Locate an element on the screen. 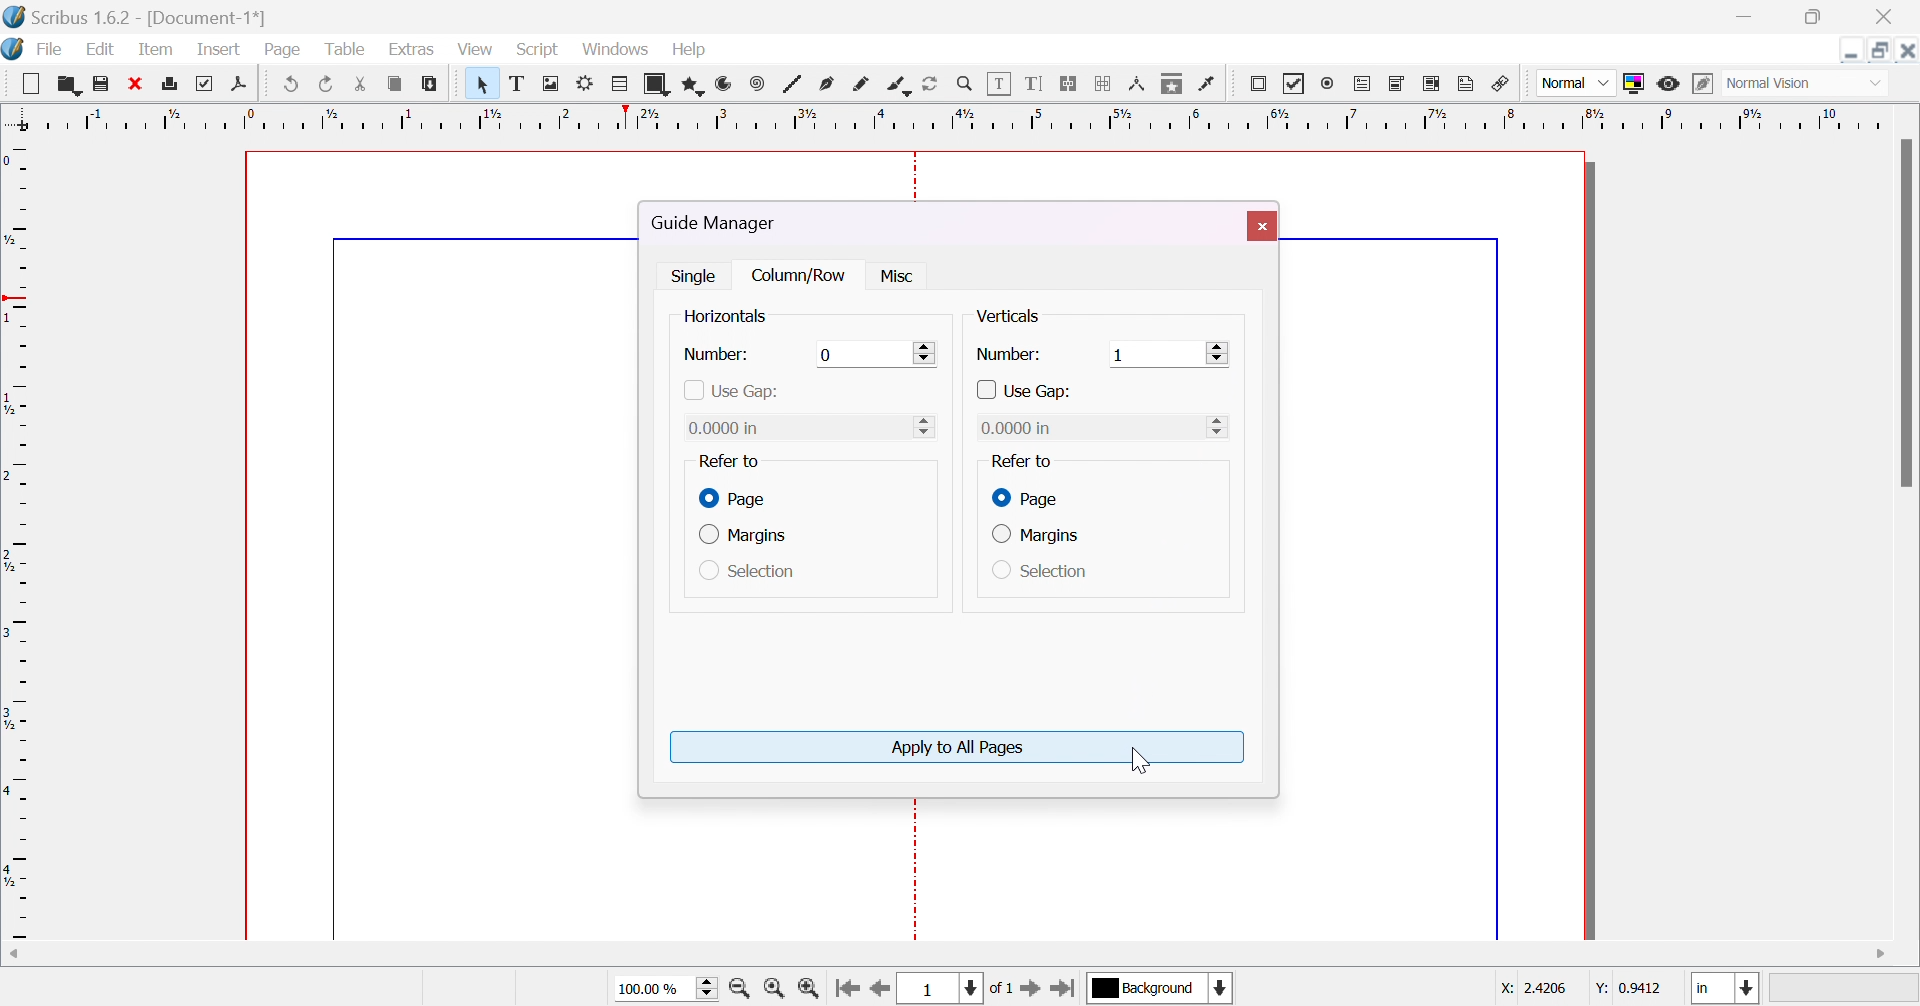  table is located at coordinates (349, 51).